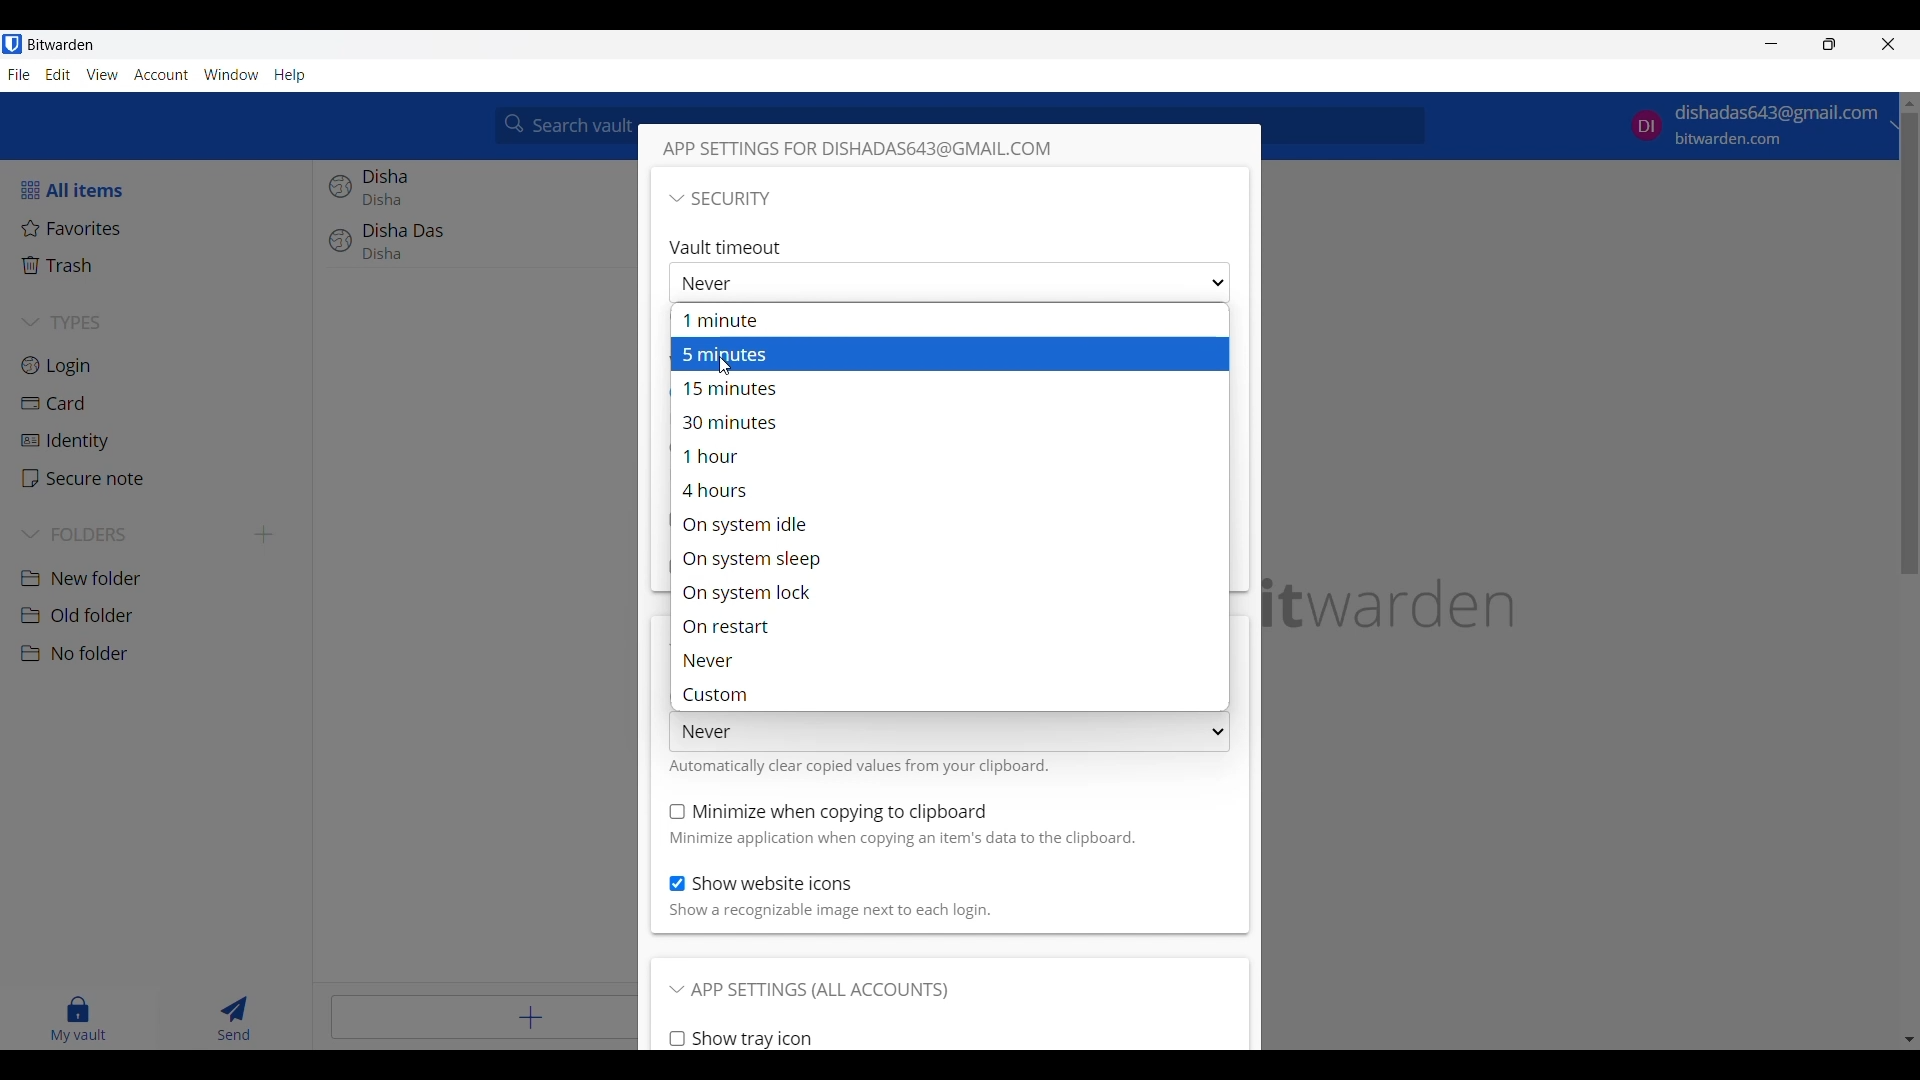 The image size is (1920, 1080). What do you see at coordinates (159, 228) in the screenshot?
I see `Favorites` at bounding box center [159, 228].